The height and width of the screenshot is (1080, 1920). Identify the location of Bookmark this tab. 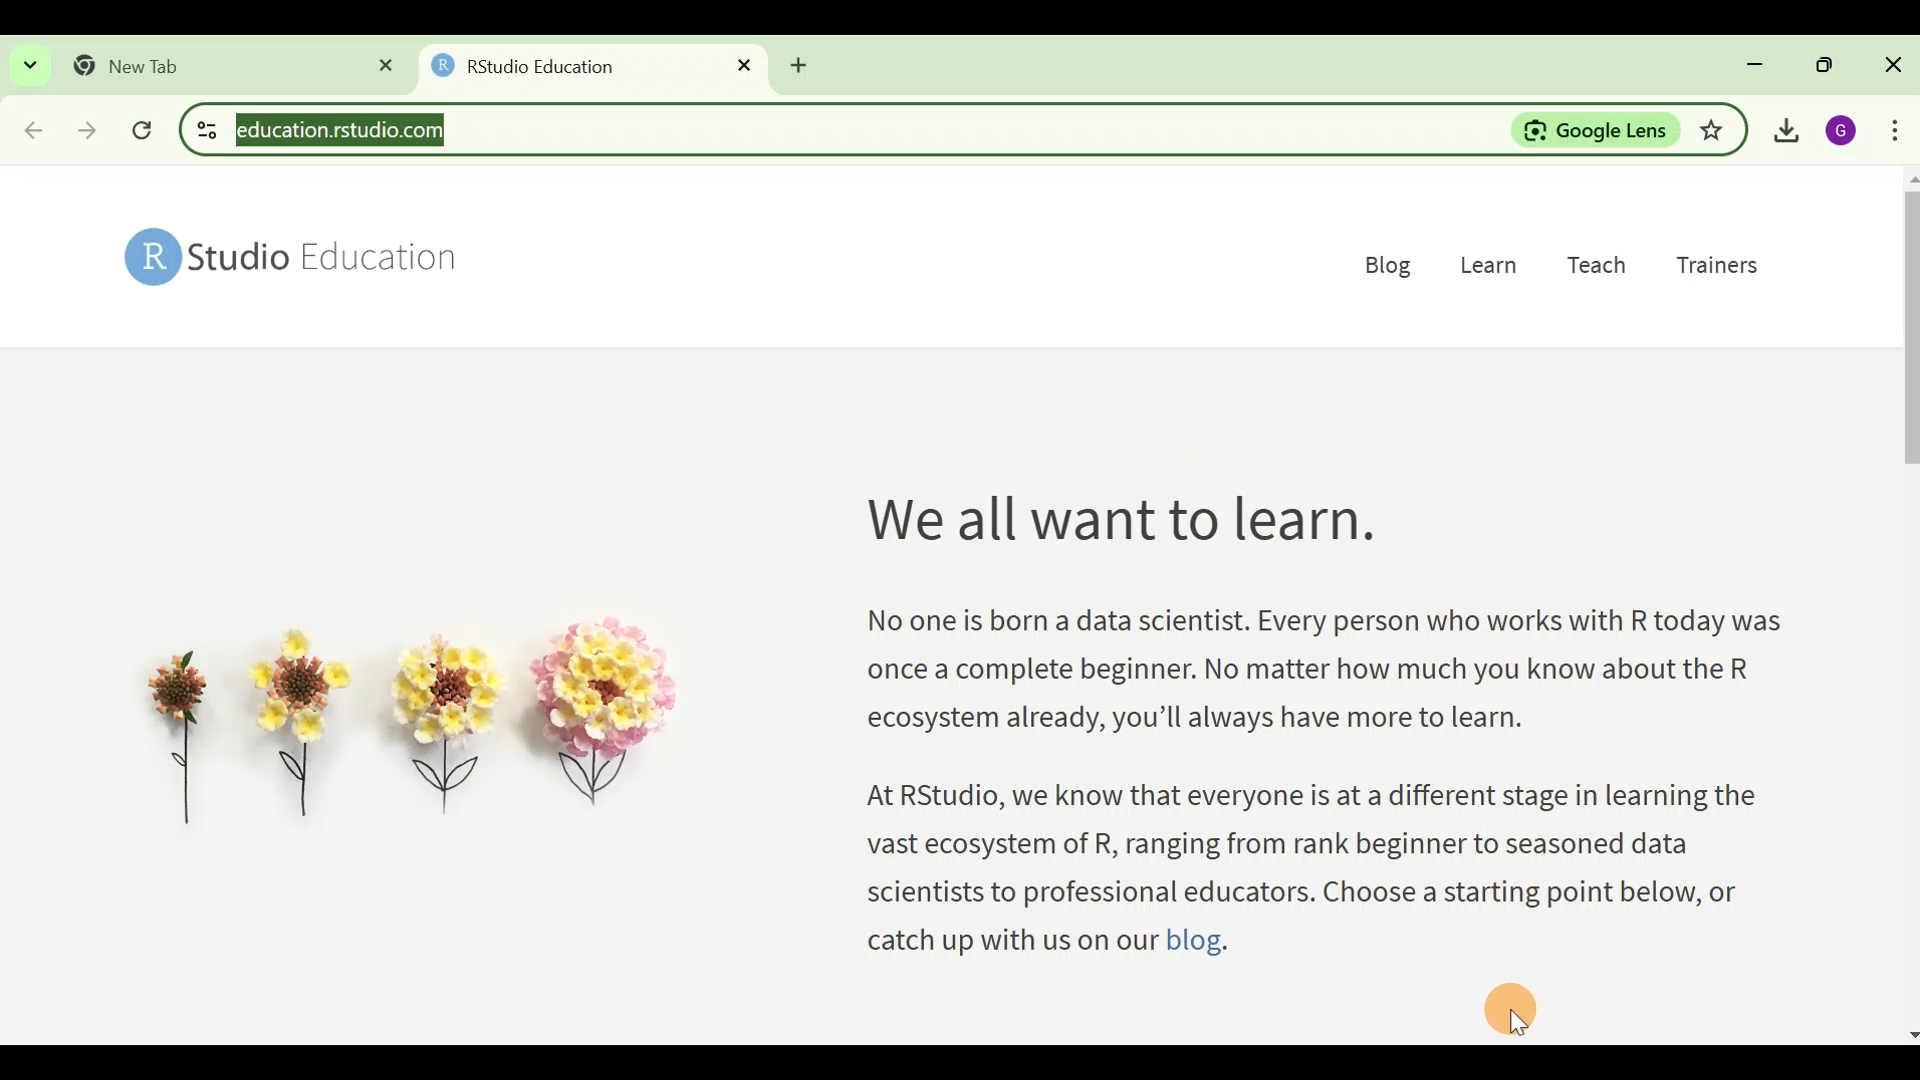
(1716, 128).